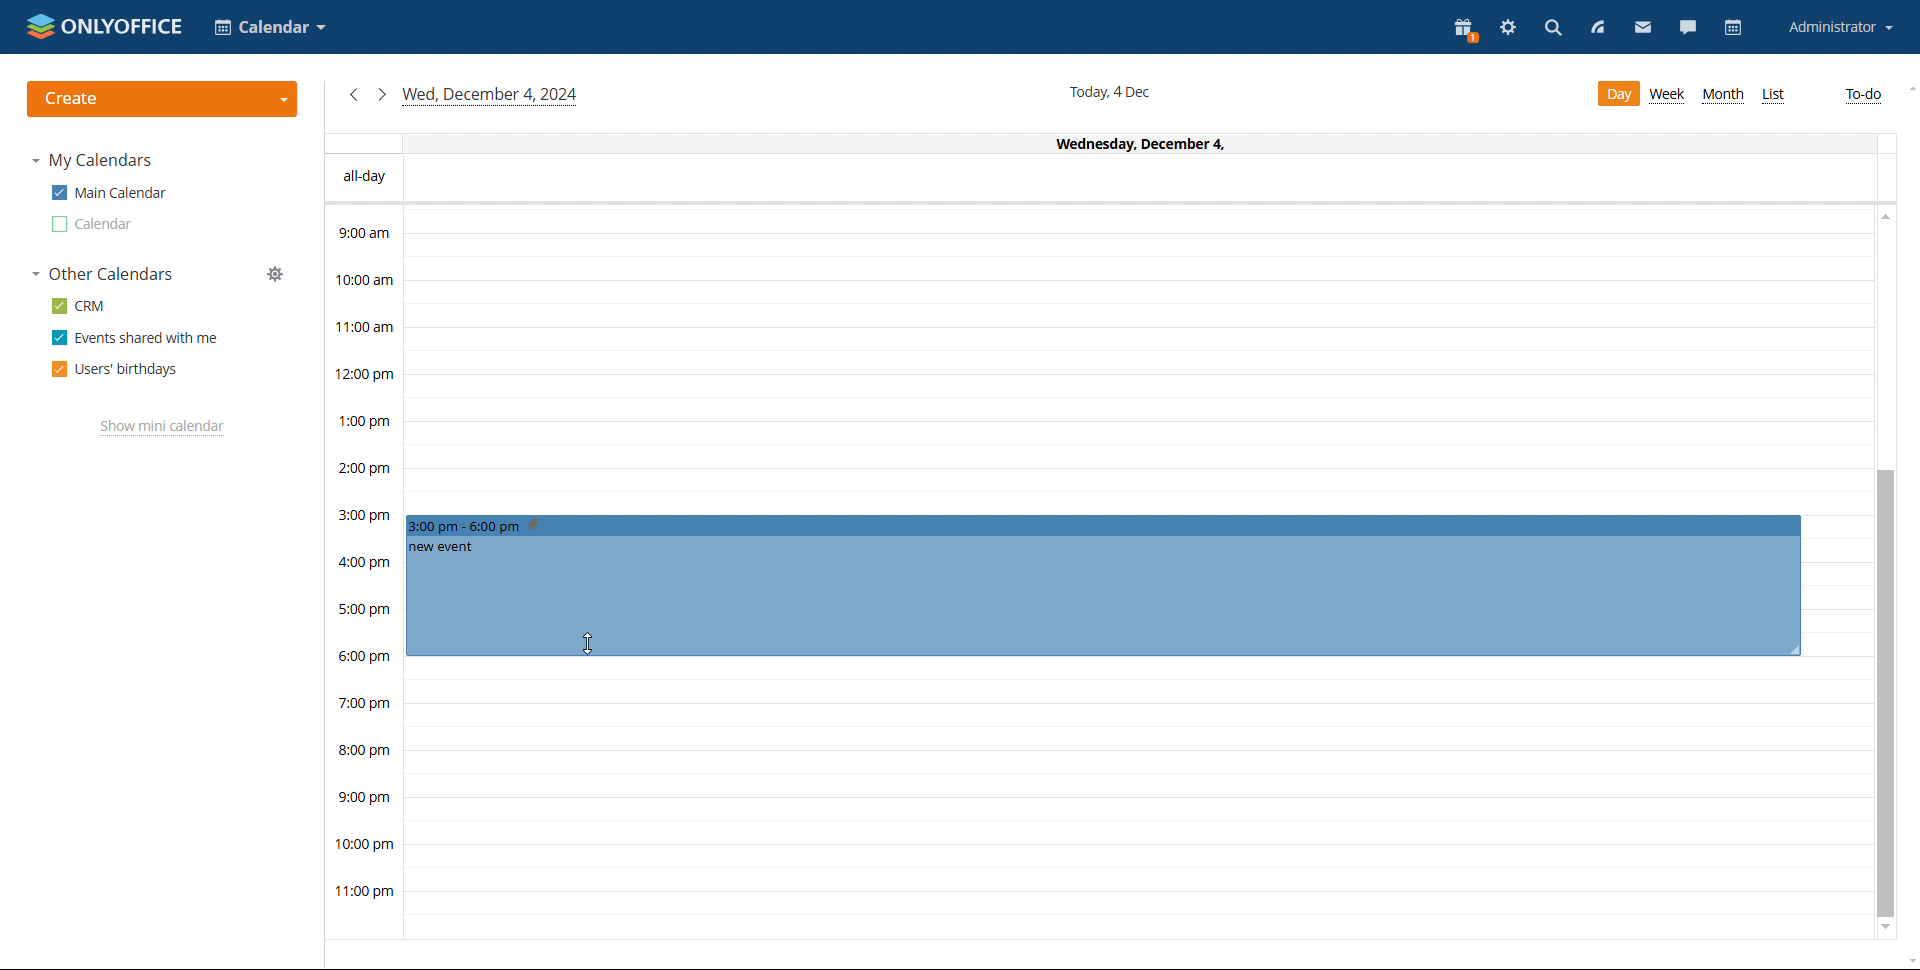  What do you see at coordinates (162, 99) in the screenshot?
I see `create` at bounding box center [162, 99].